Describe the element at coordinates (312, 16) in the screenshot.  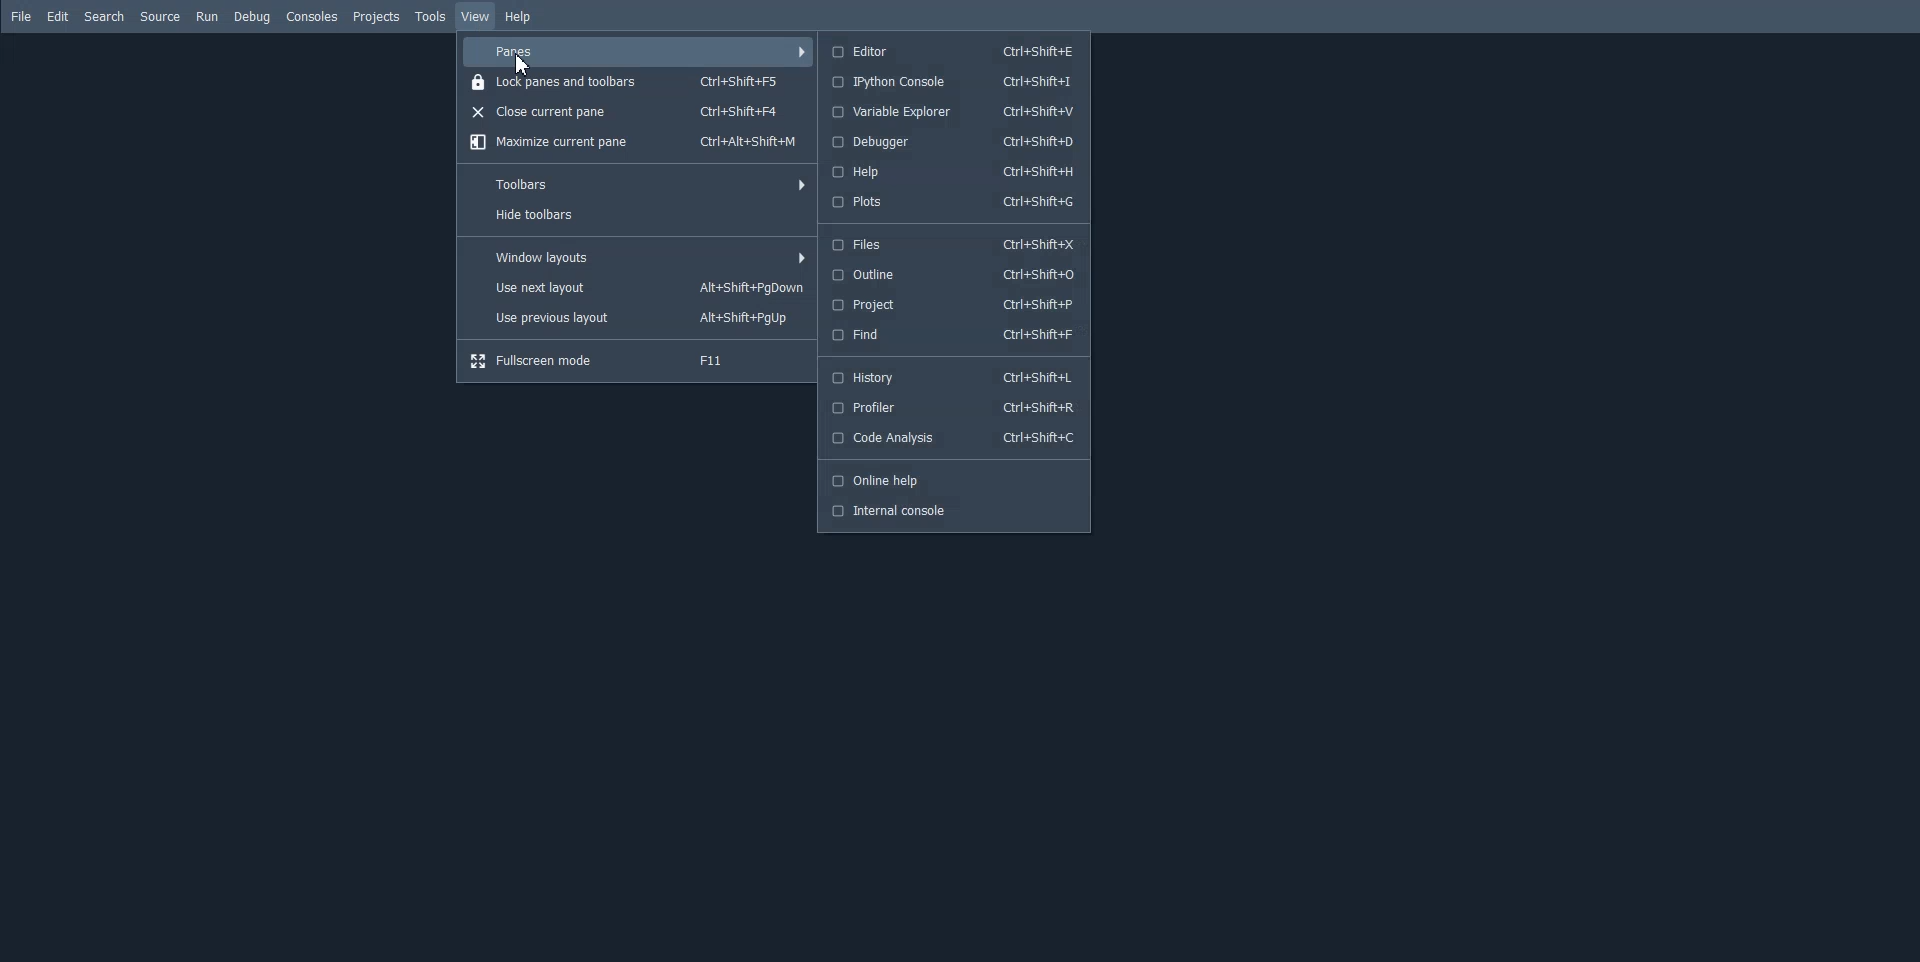
I see `Consoles` at that location.